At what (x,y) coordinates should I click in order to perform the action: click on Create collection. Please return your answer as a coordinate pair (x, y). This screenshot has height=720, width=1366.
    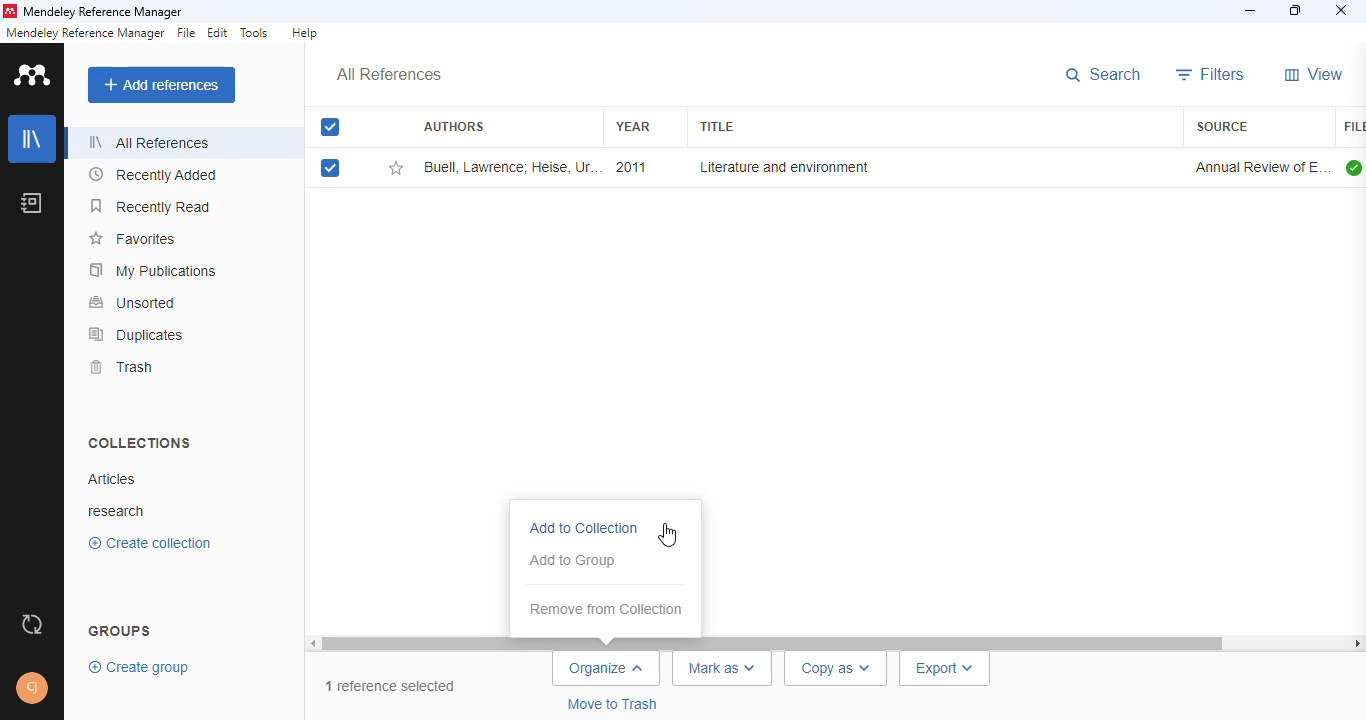
    Looking at the image, I should click on (149, 546).